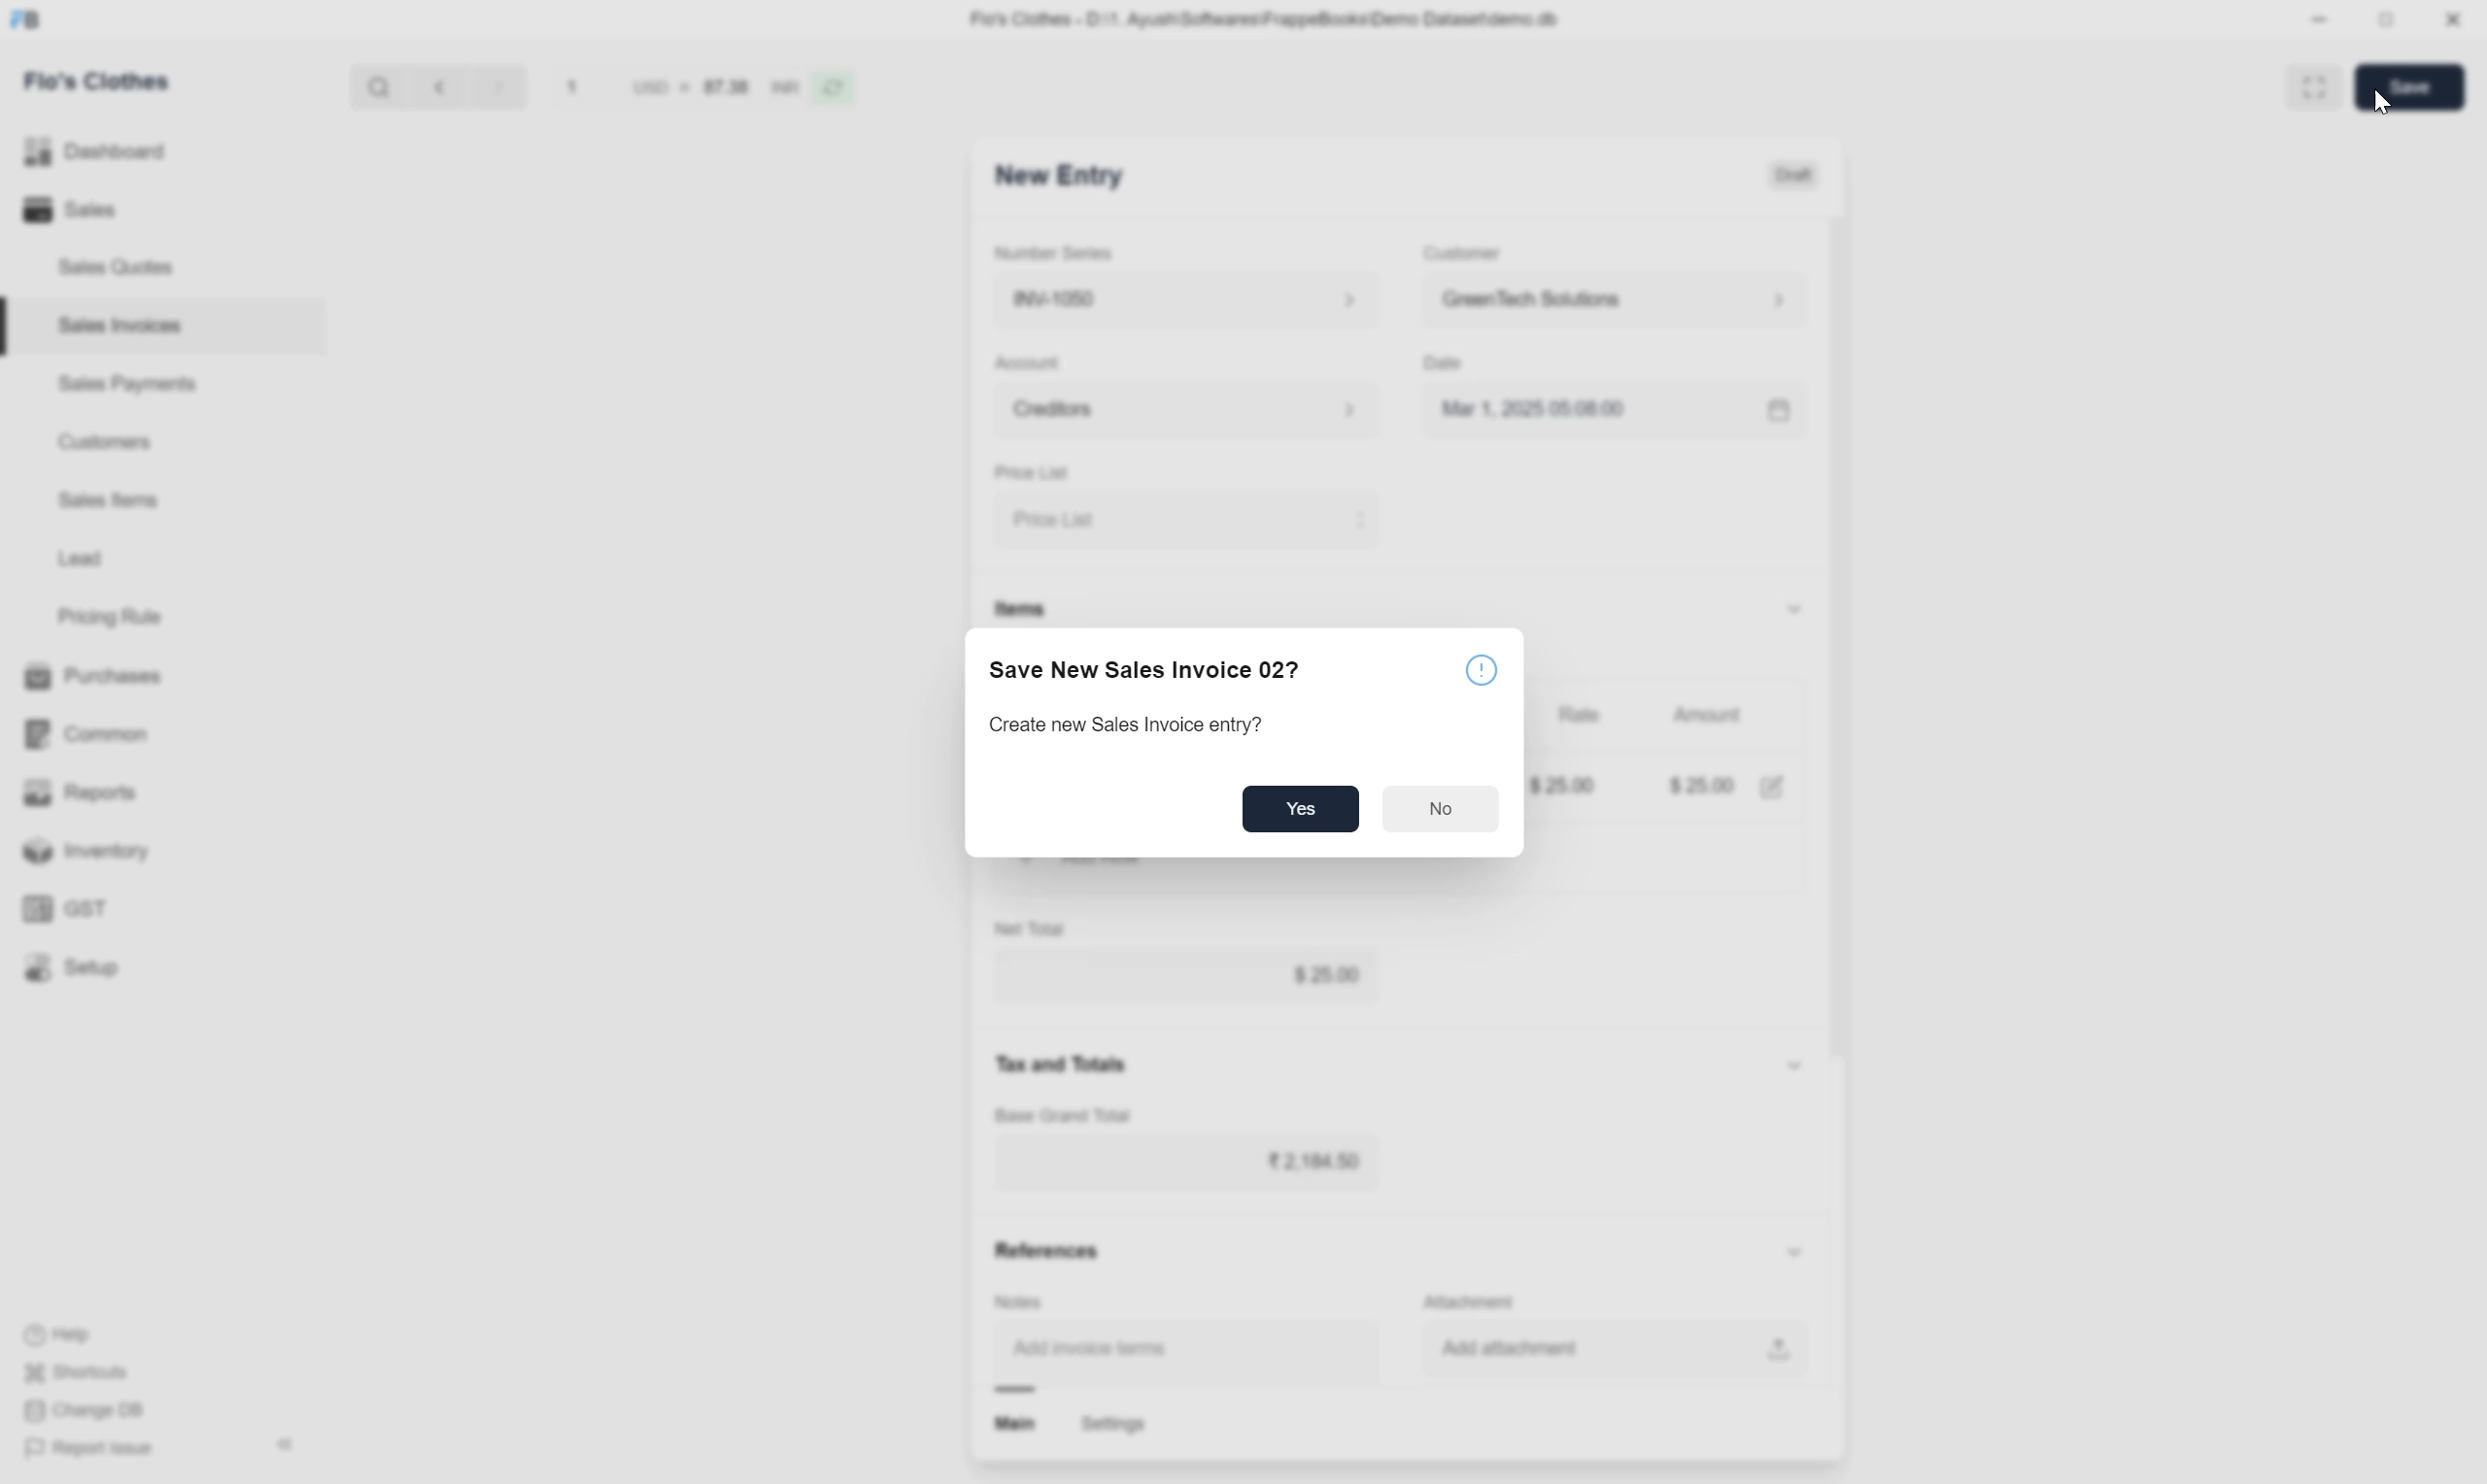  I want to click on Date, so click(1449, 365).